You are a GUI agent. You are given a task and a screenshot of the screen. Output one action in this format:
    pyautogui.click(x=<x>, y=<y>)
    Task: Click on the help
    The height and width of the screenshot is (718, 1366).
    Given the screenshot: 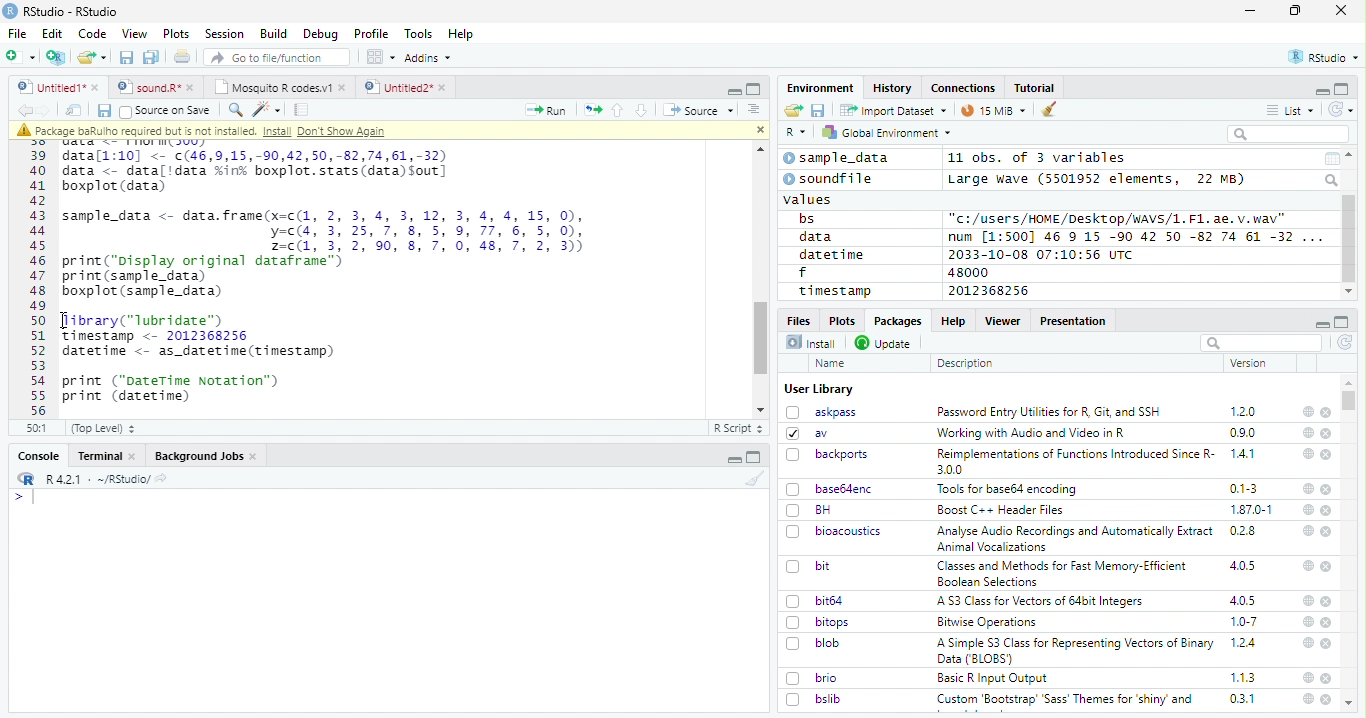 What is the action you would take?
    pyautogui.click(x=1307, y=600)
    